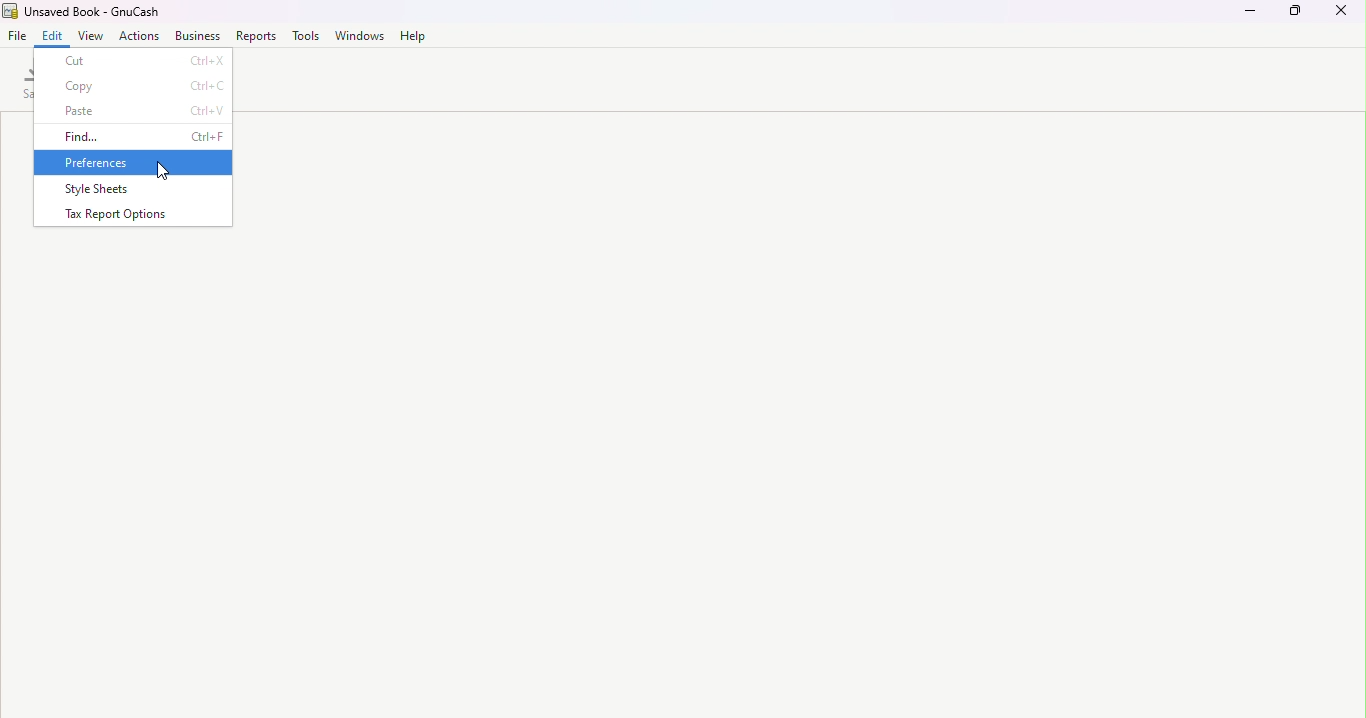 The image size is (1366, 718). I want to click on Find, so click(134, 137).